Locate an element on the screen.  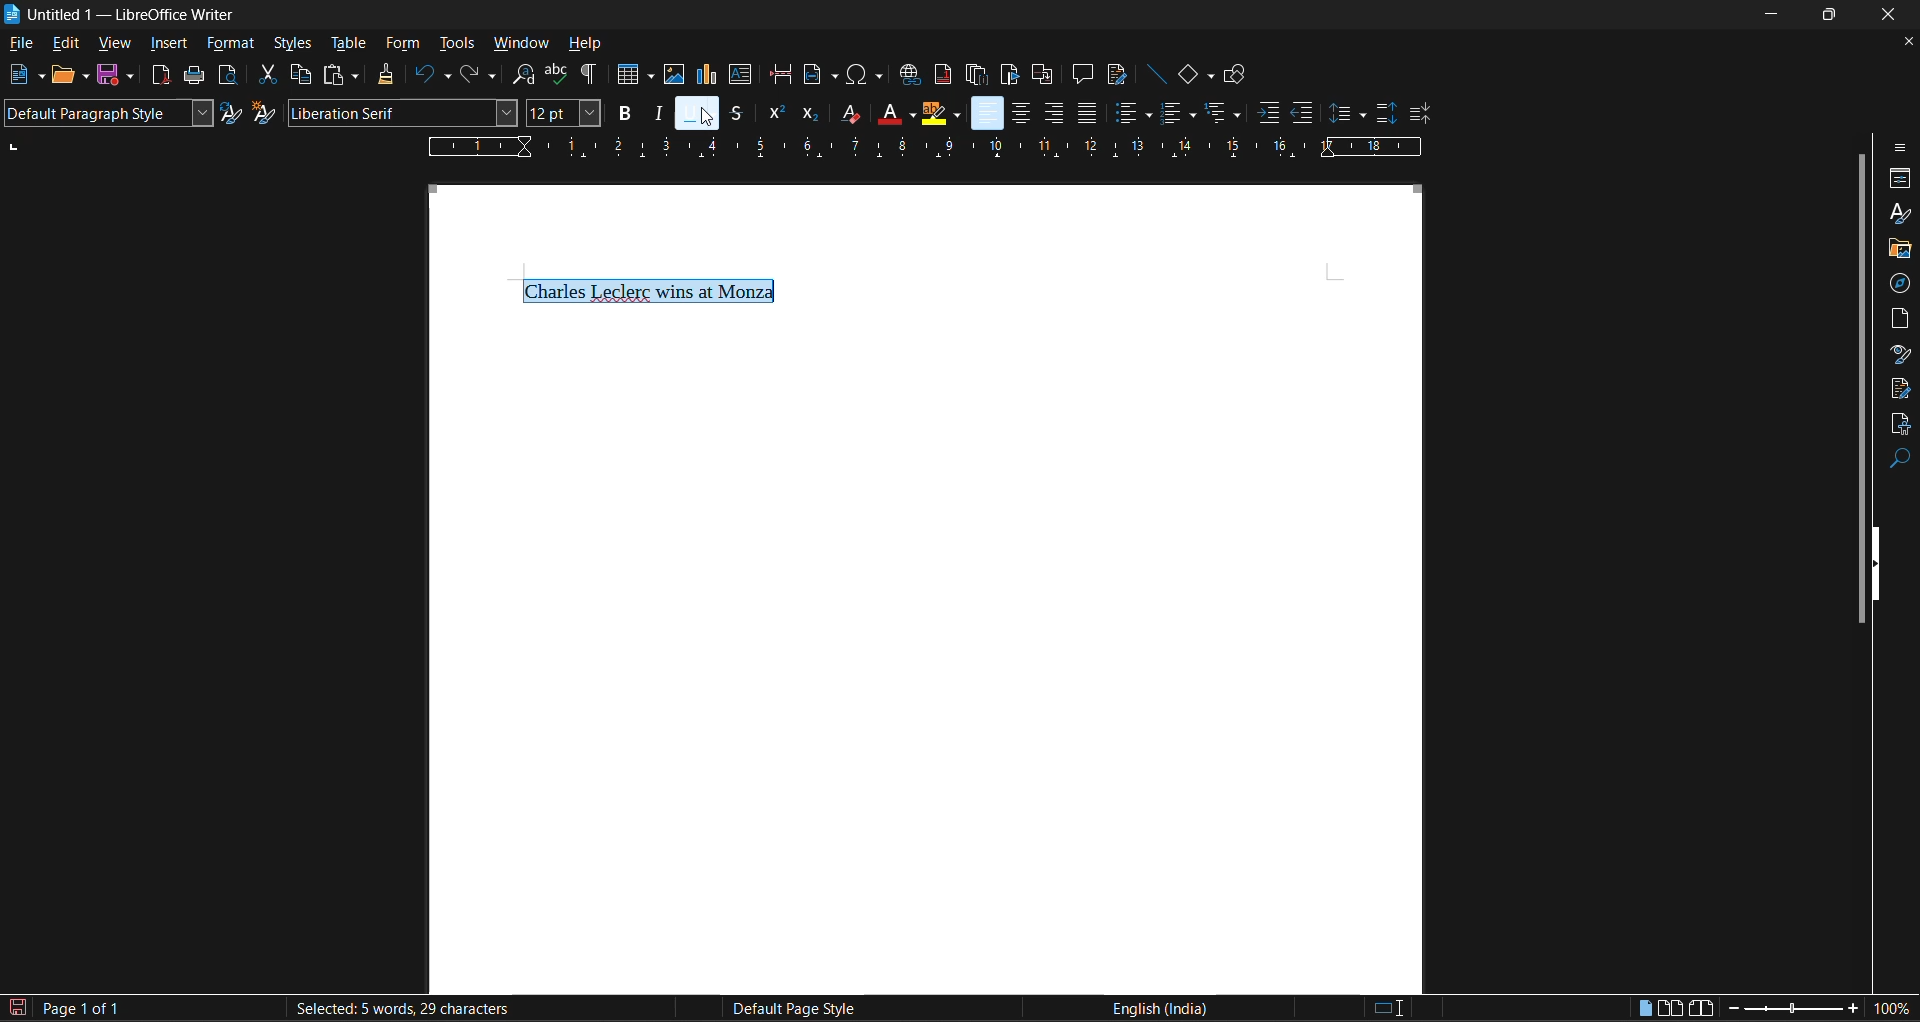
align right is located at coordinates (1053, 113).